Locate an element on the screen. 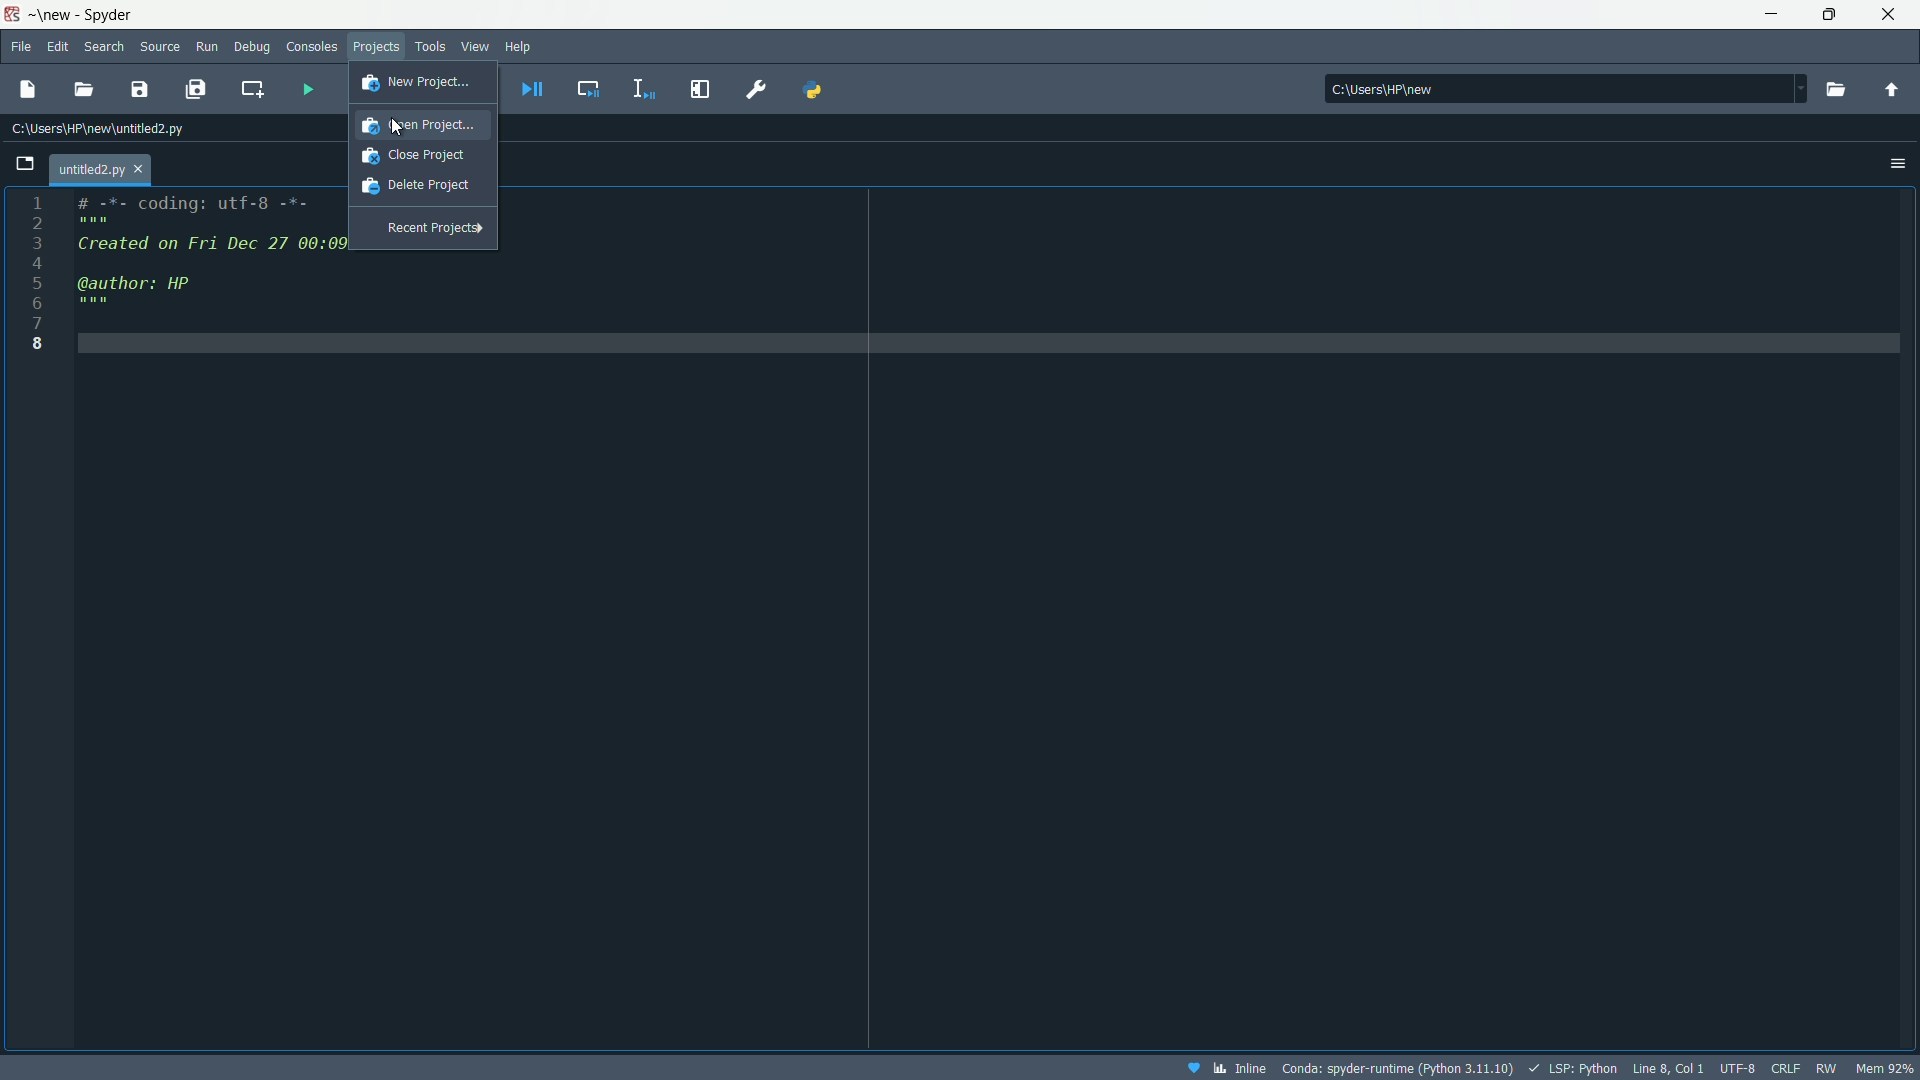 This screenshot has height=1080, width=1920. close  is located at coordinates (1889, 13).